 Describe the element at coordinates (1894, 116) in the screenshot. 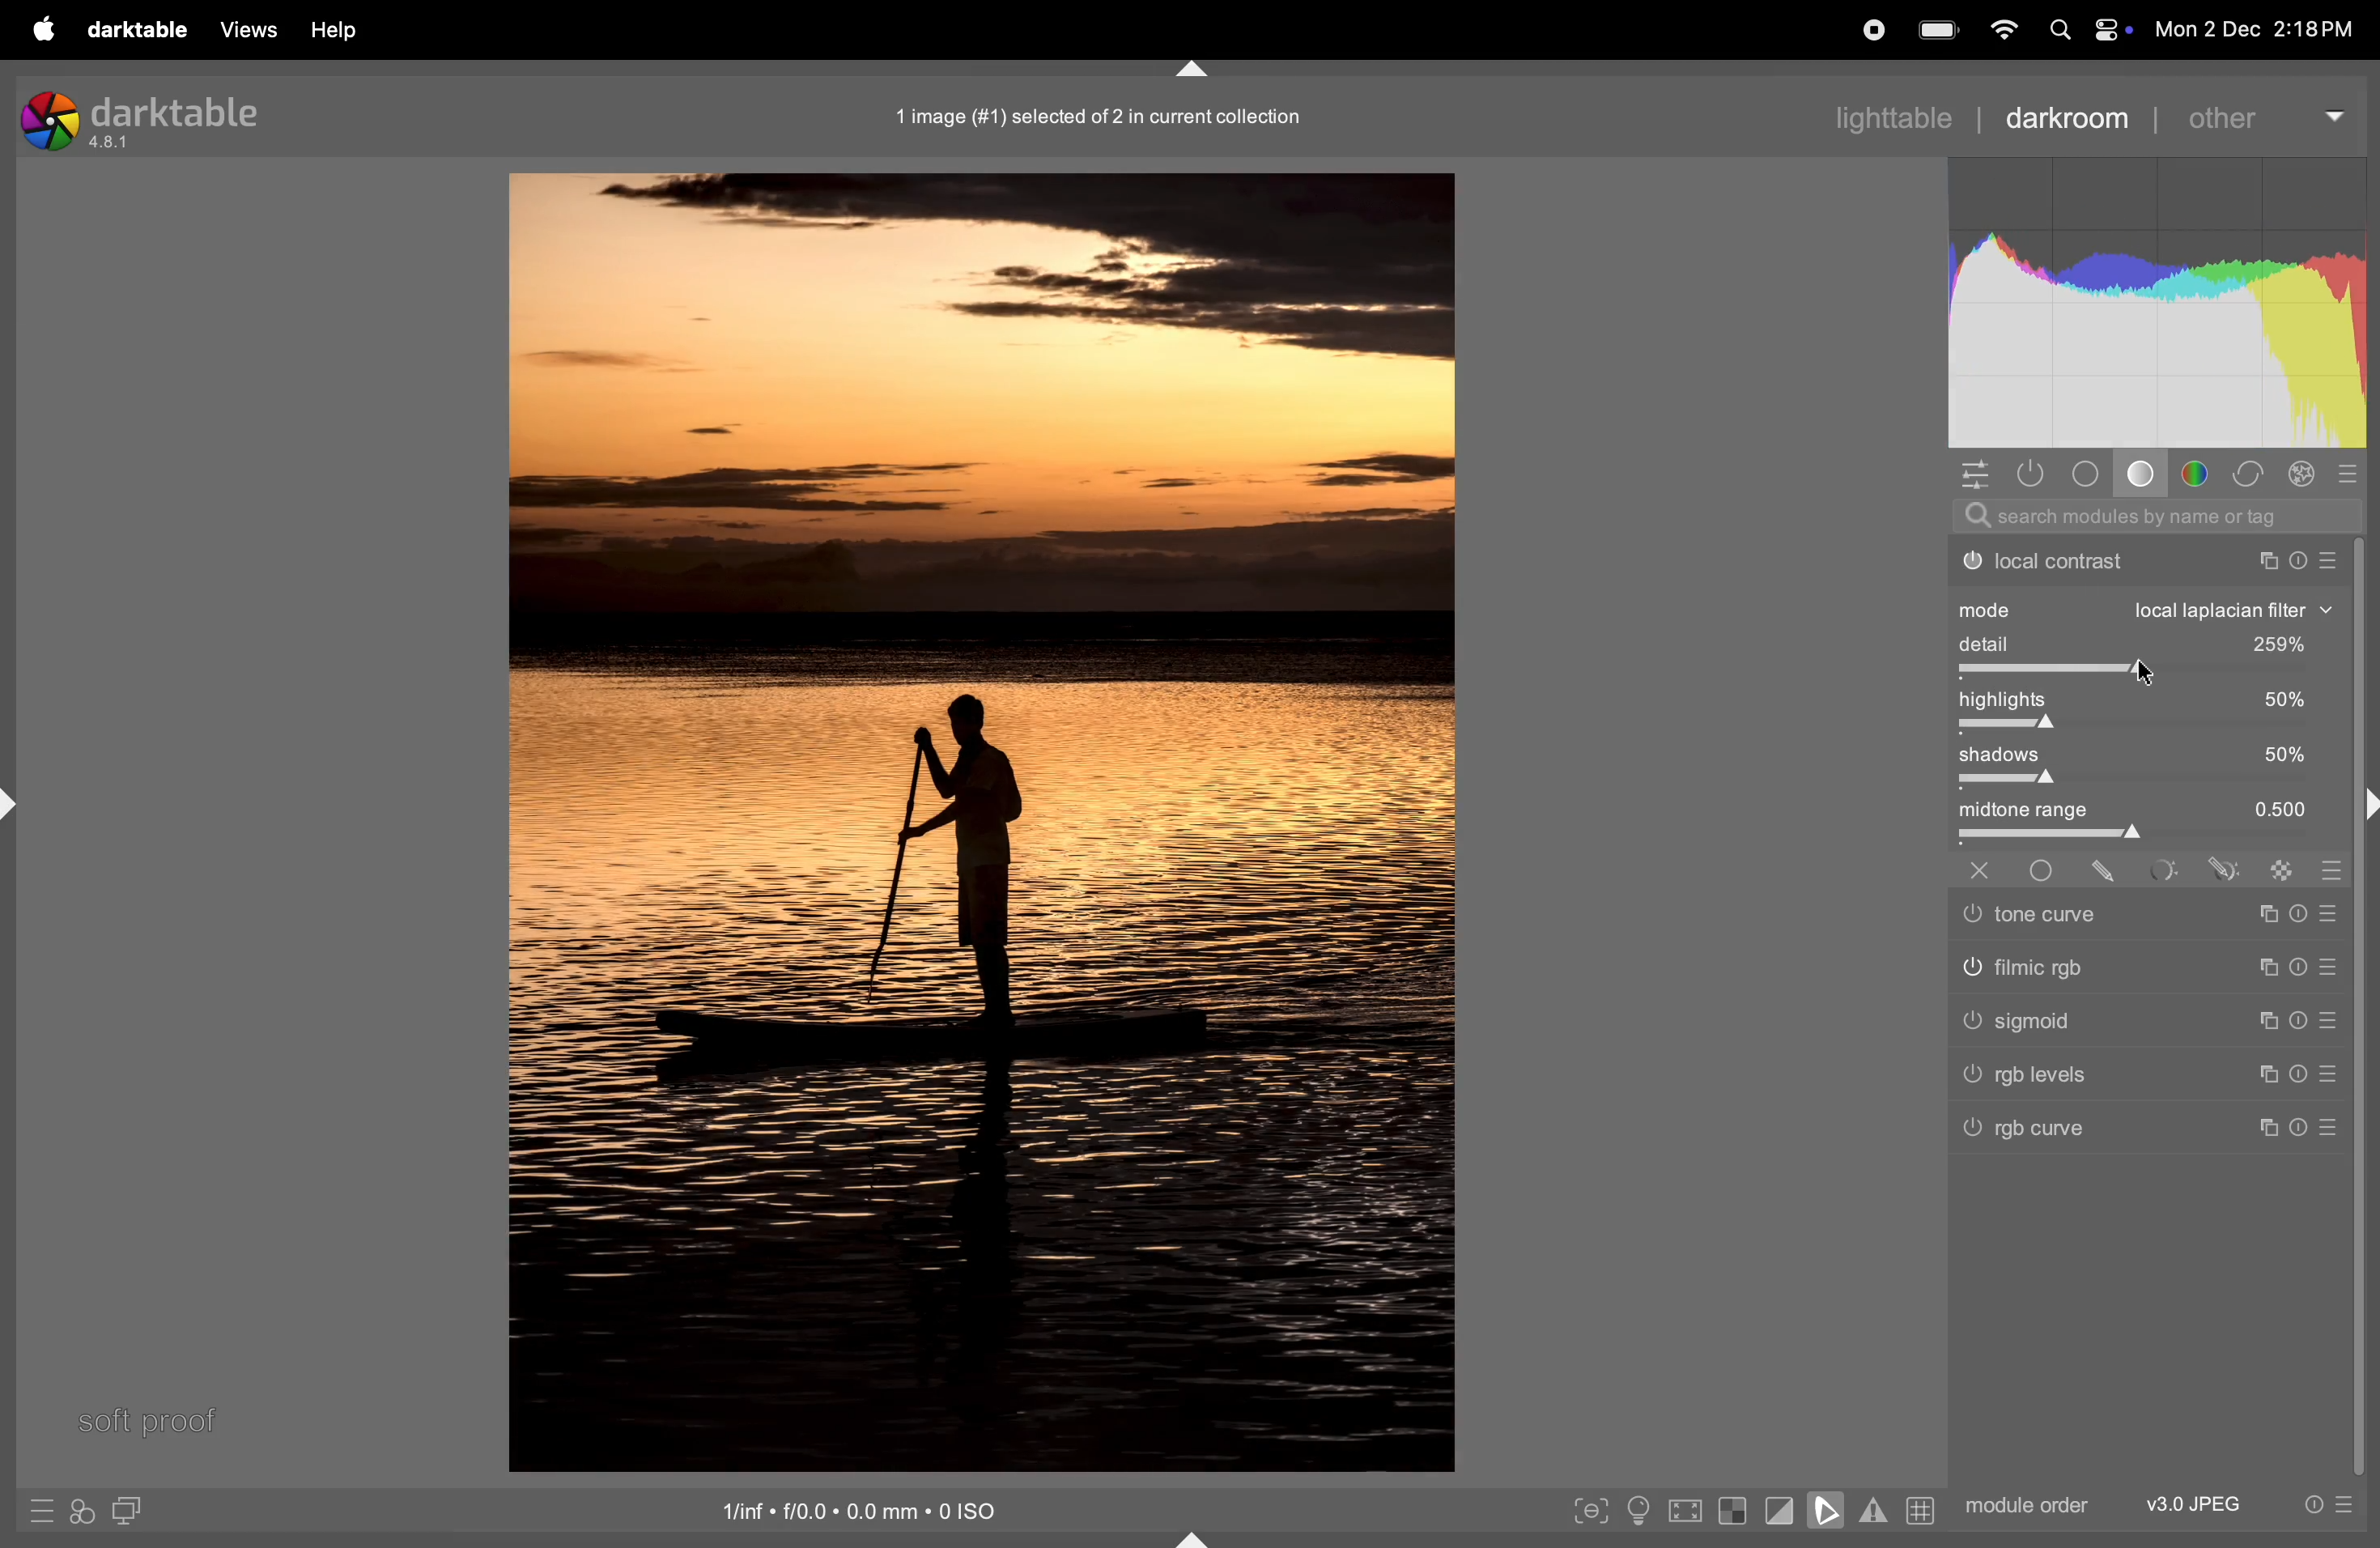

I see `lighttable` at that location.